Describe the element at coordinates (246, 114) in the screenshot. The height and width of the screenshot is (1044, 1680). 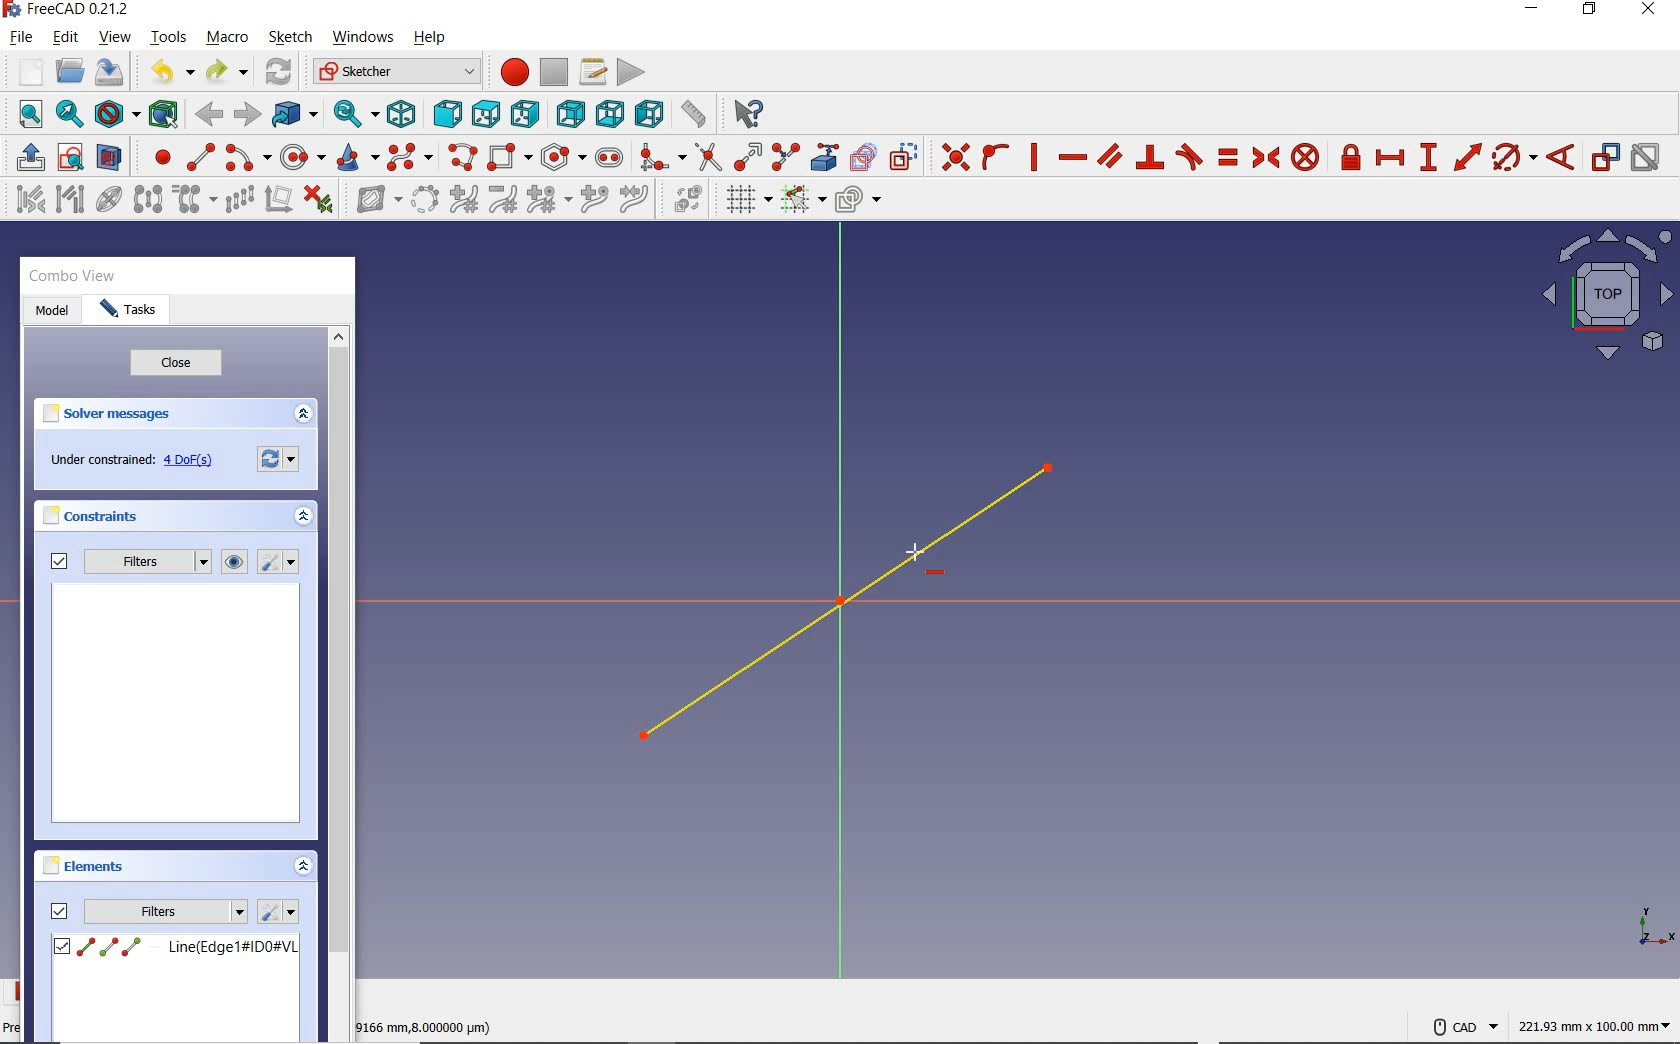
I see `FORWARD` at that location.